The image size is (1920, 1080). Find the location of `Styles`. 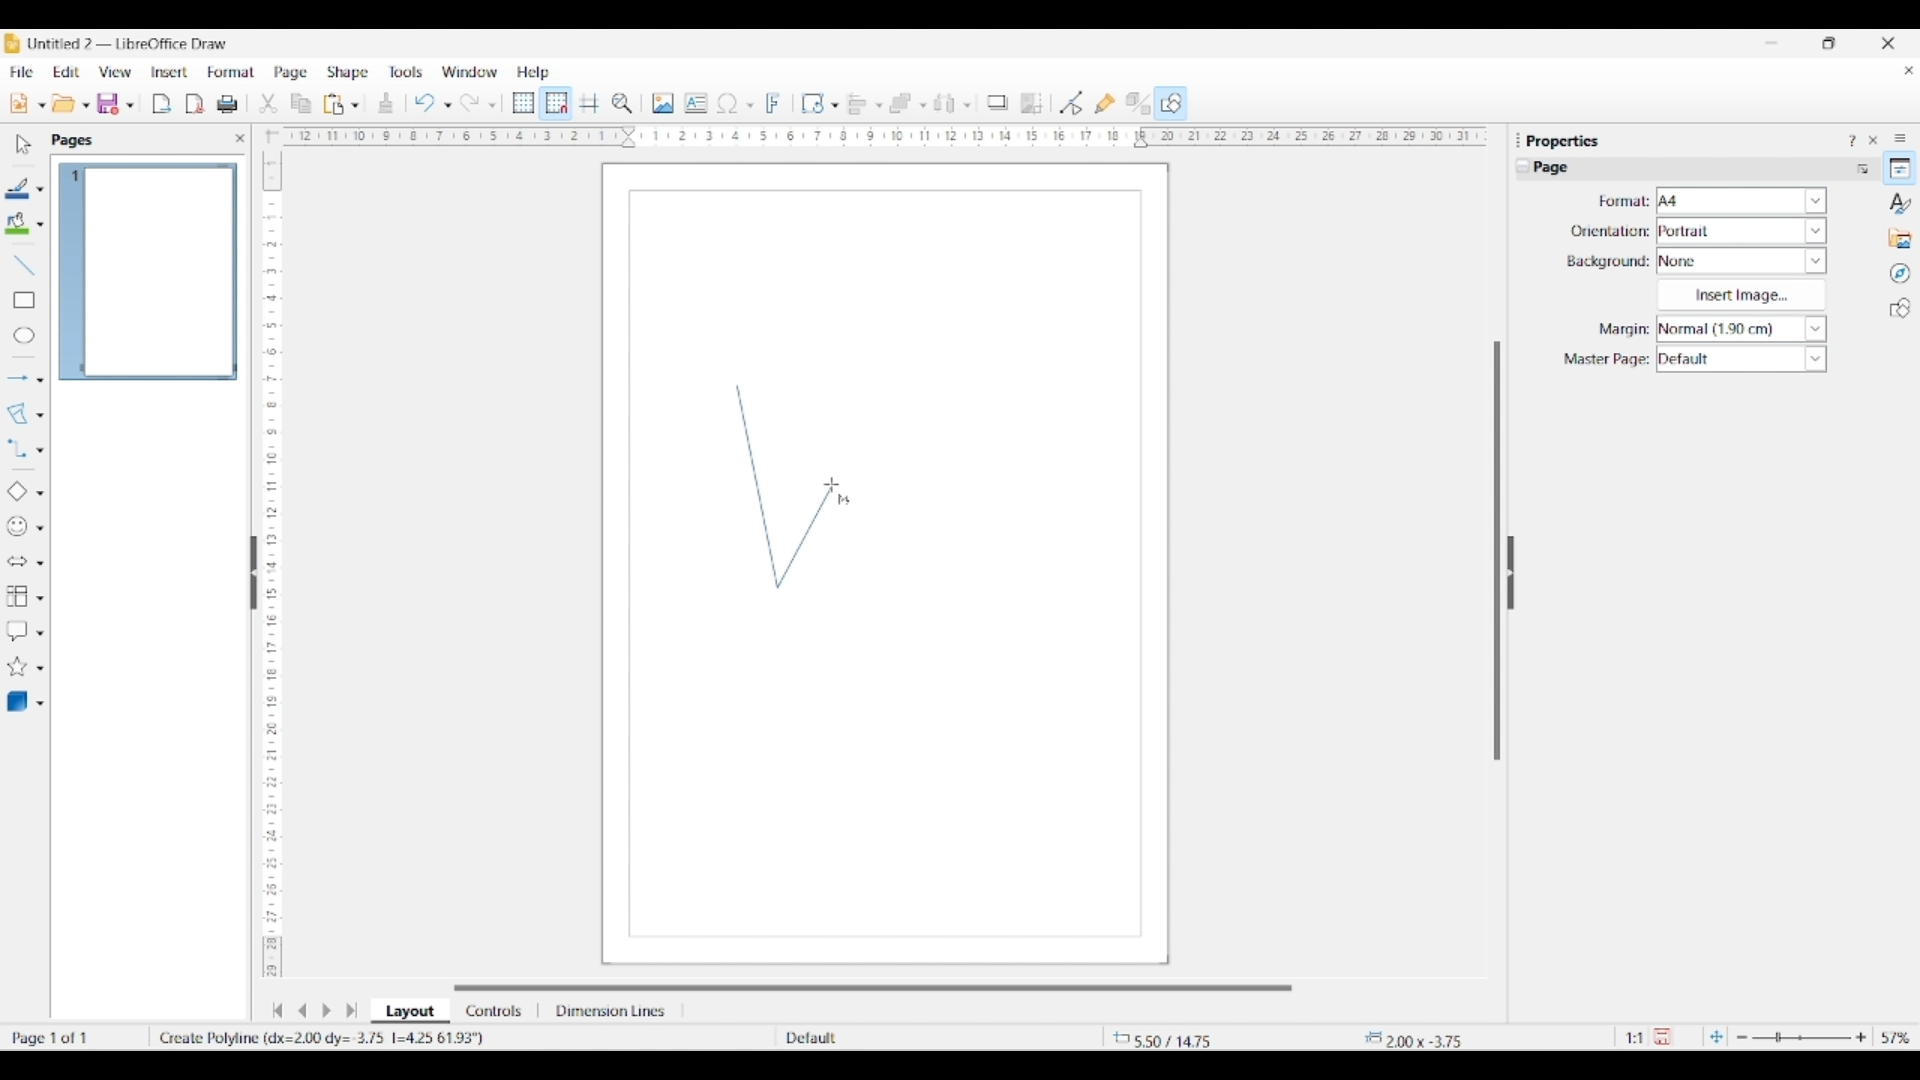

Styles is located at coordinates (1901, 203).